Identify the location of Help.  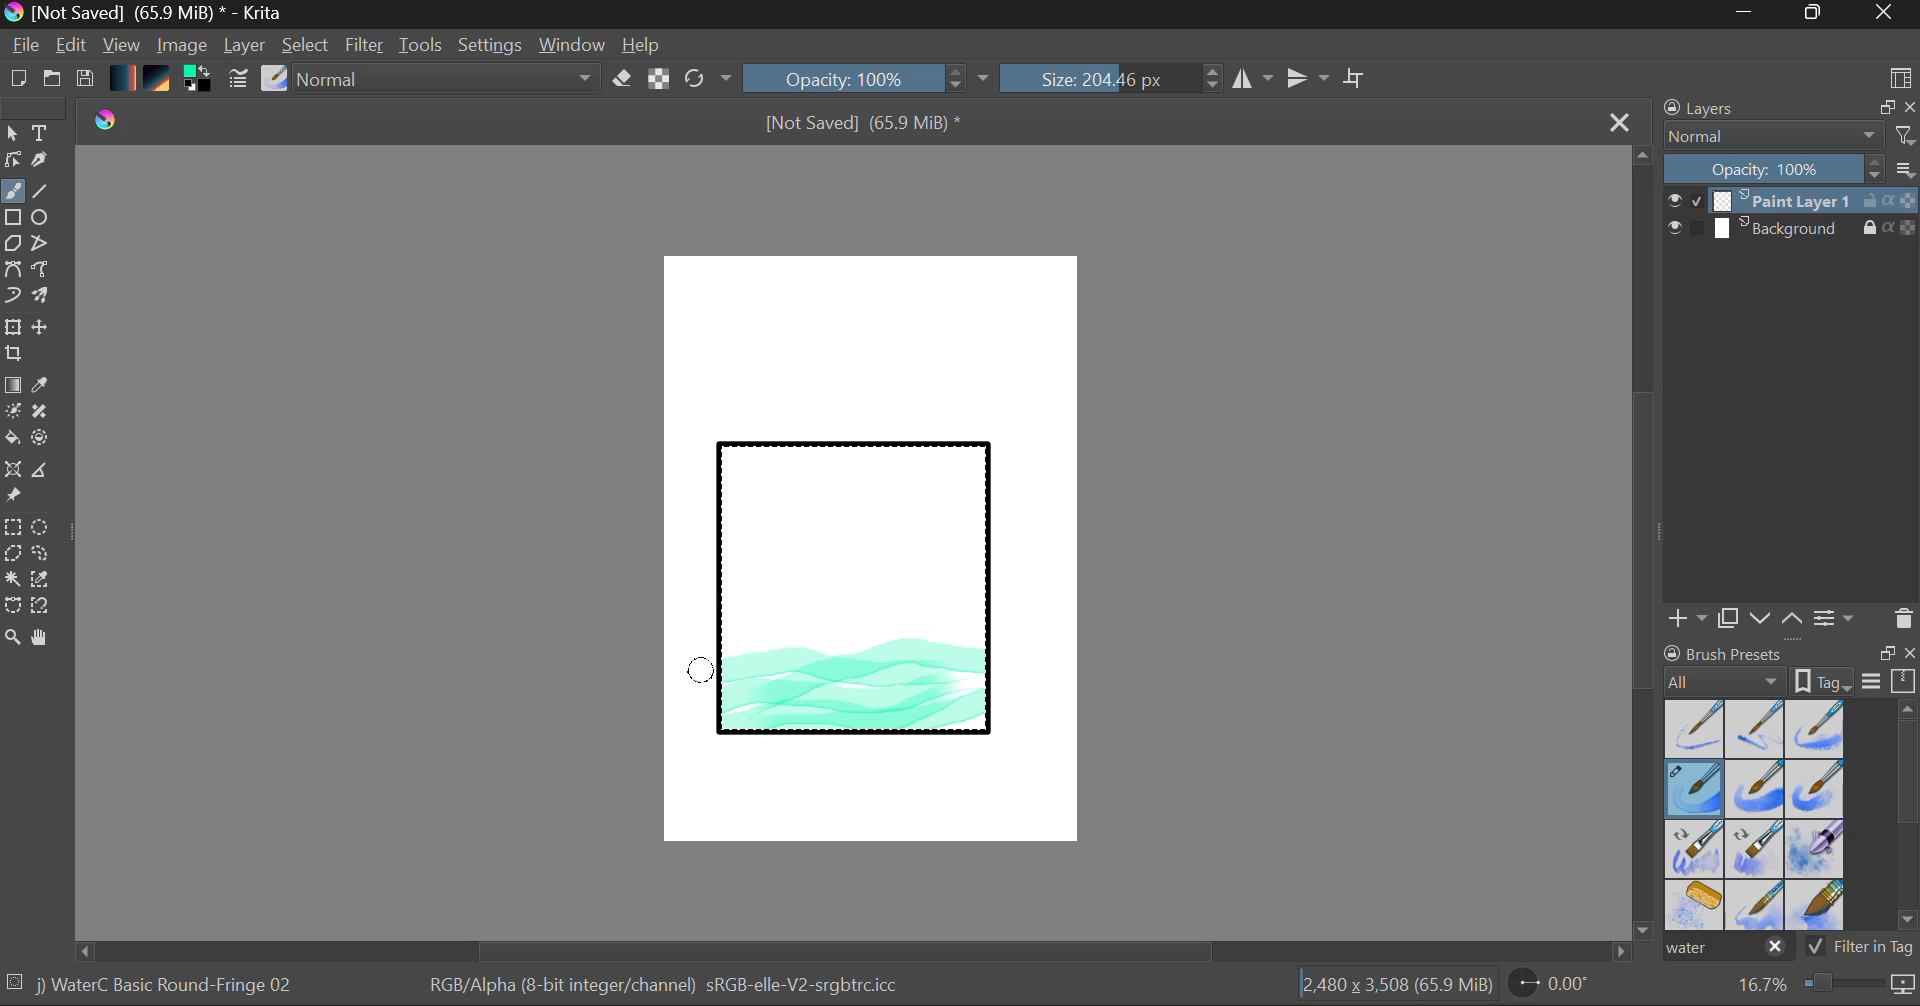
(642, 45).